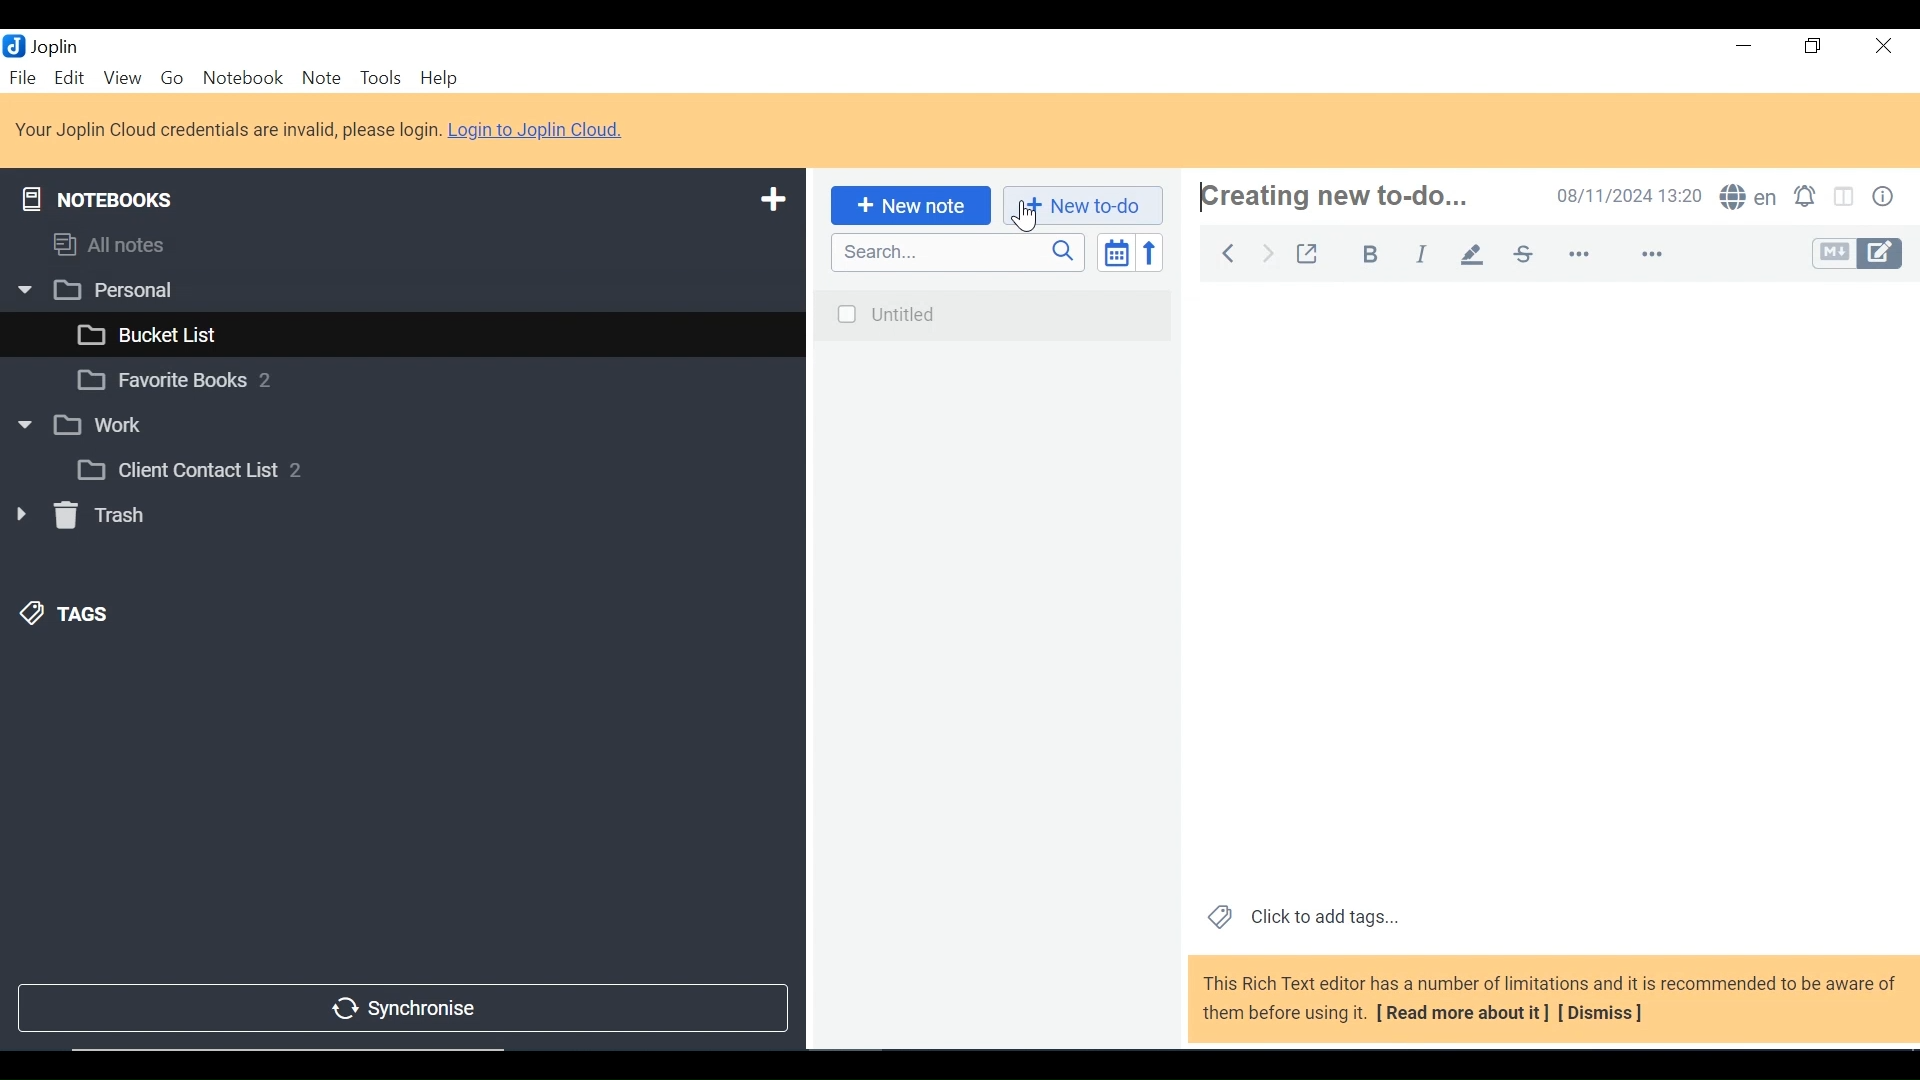 Image resolution: width=1920 pixels, height=1080 pixels. I want to click on More, so click(1613, 254).